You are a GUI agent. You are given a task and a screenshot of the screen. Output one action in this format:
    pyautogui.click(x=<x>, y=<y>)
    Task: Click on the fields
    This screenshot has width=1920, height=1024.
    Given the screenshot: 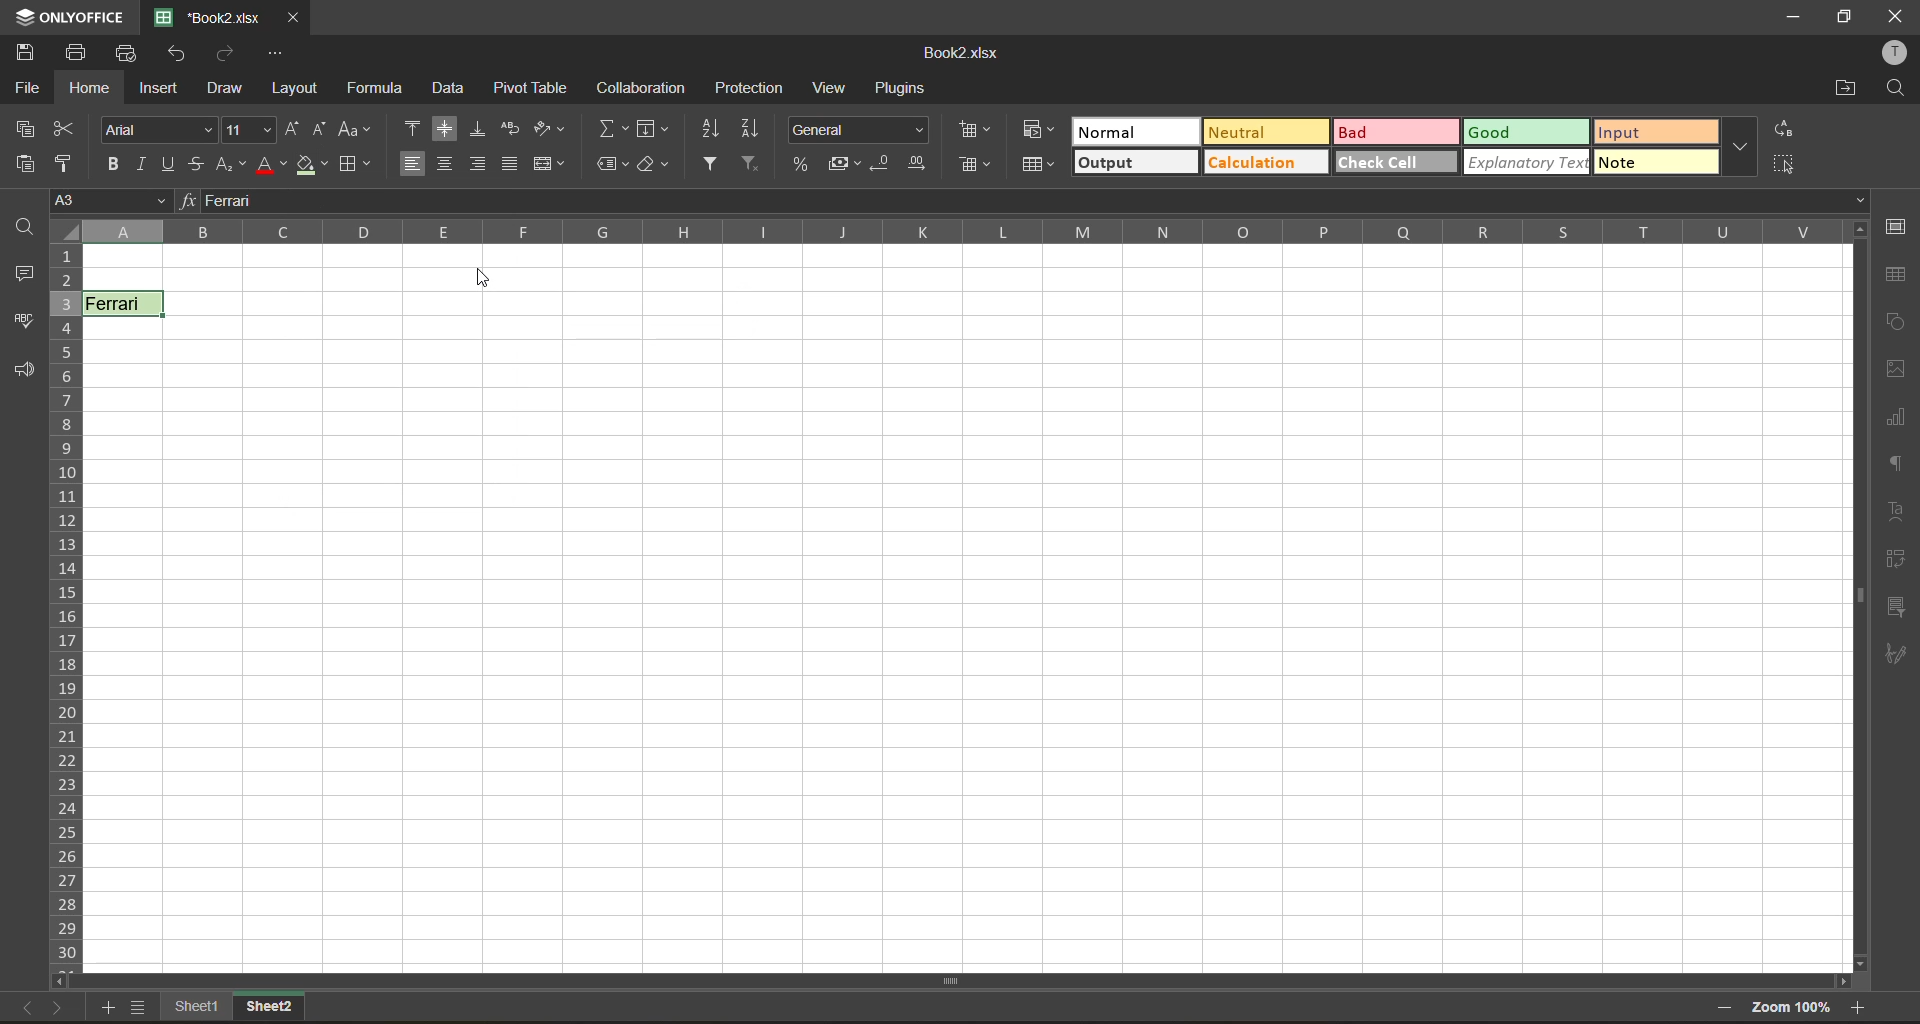 What is the action you would take?
    pyautogui.click(x=653, y=129)
    